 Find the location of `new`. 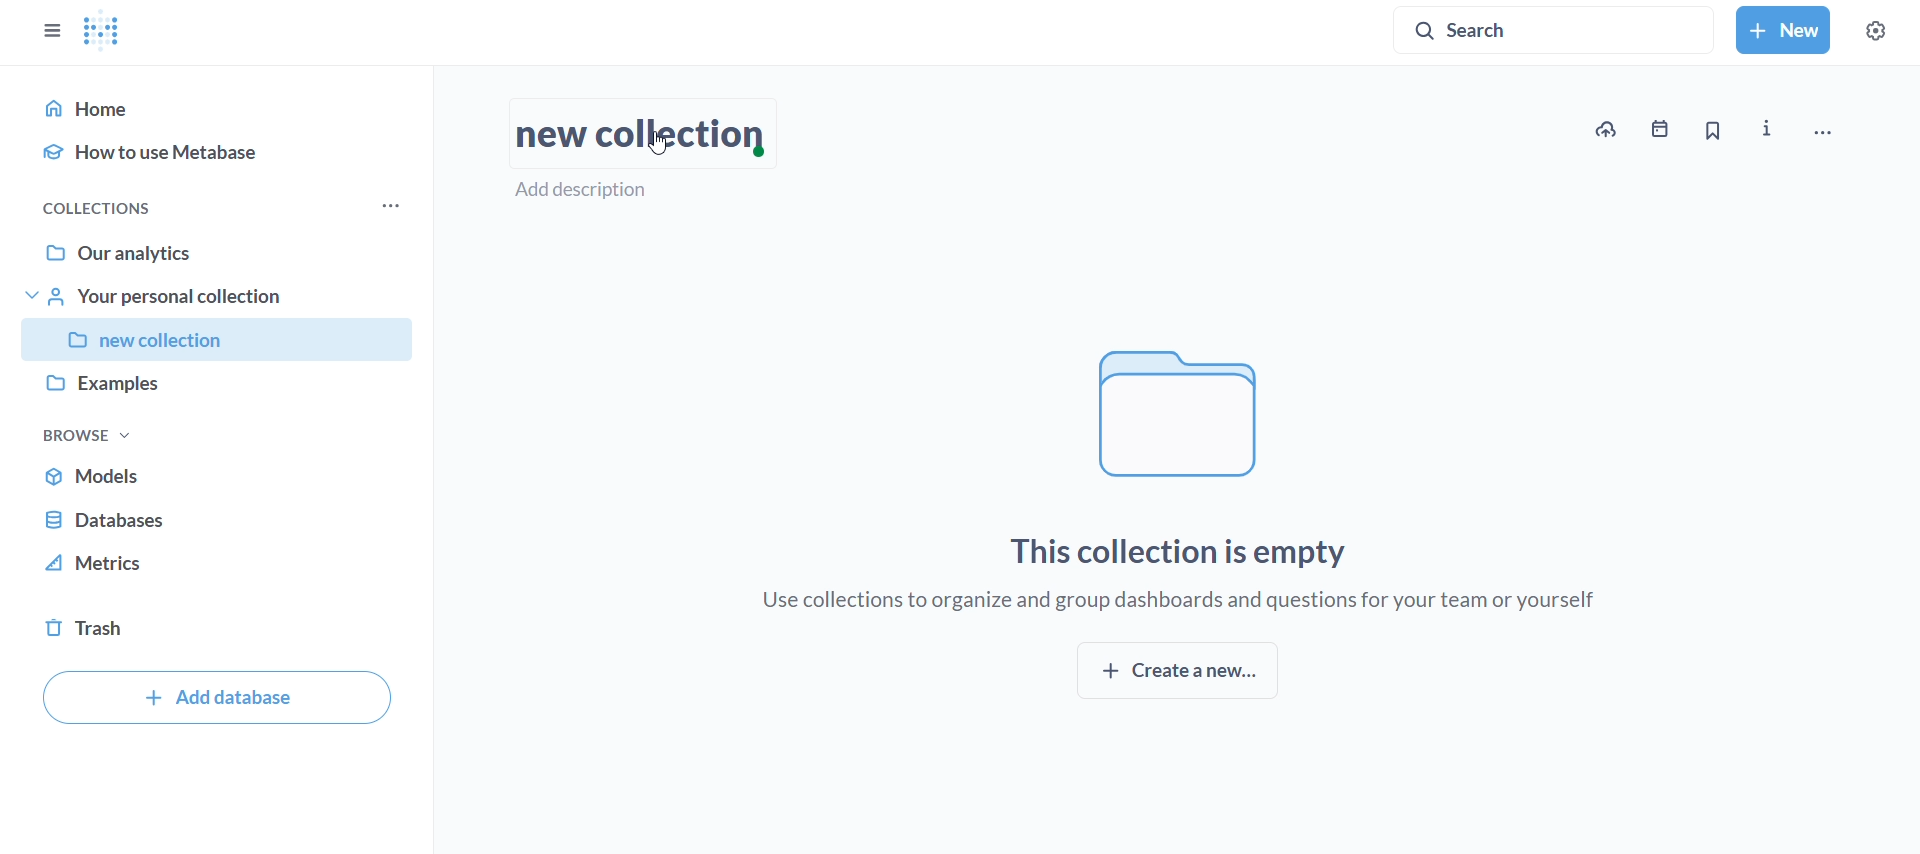

new is located at coordinates (1783, 30).